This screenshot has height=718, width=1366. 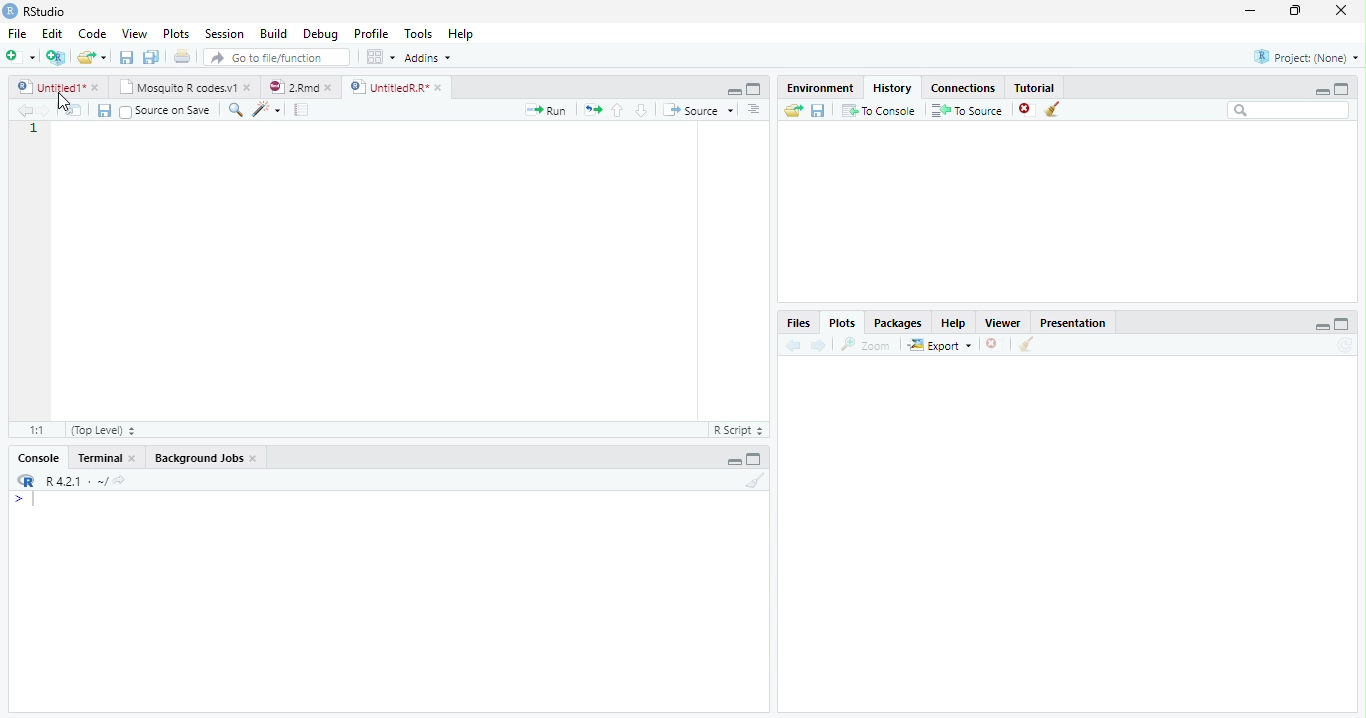 What do you see at coordinates (25, 481) in the screenshot?
I see `R` at bounding box center [25, 481].